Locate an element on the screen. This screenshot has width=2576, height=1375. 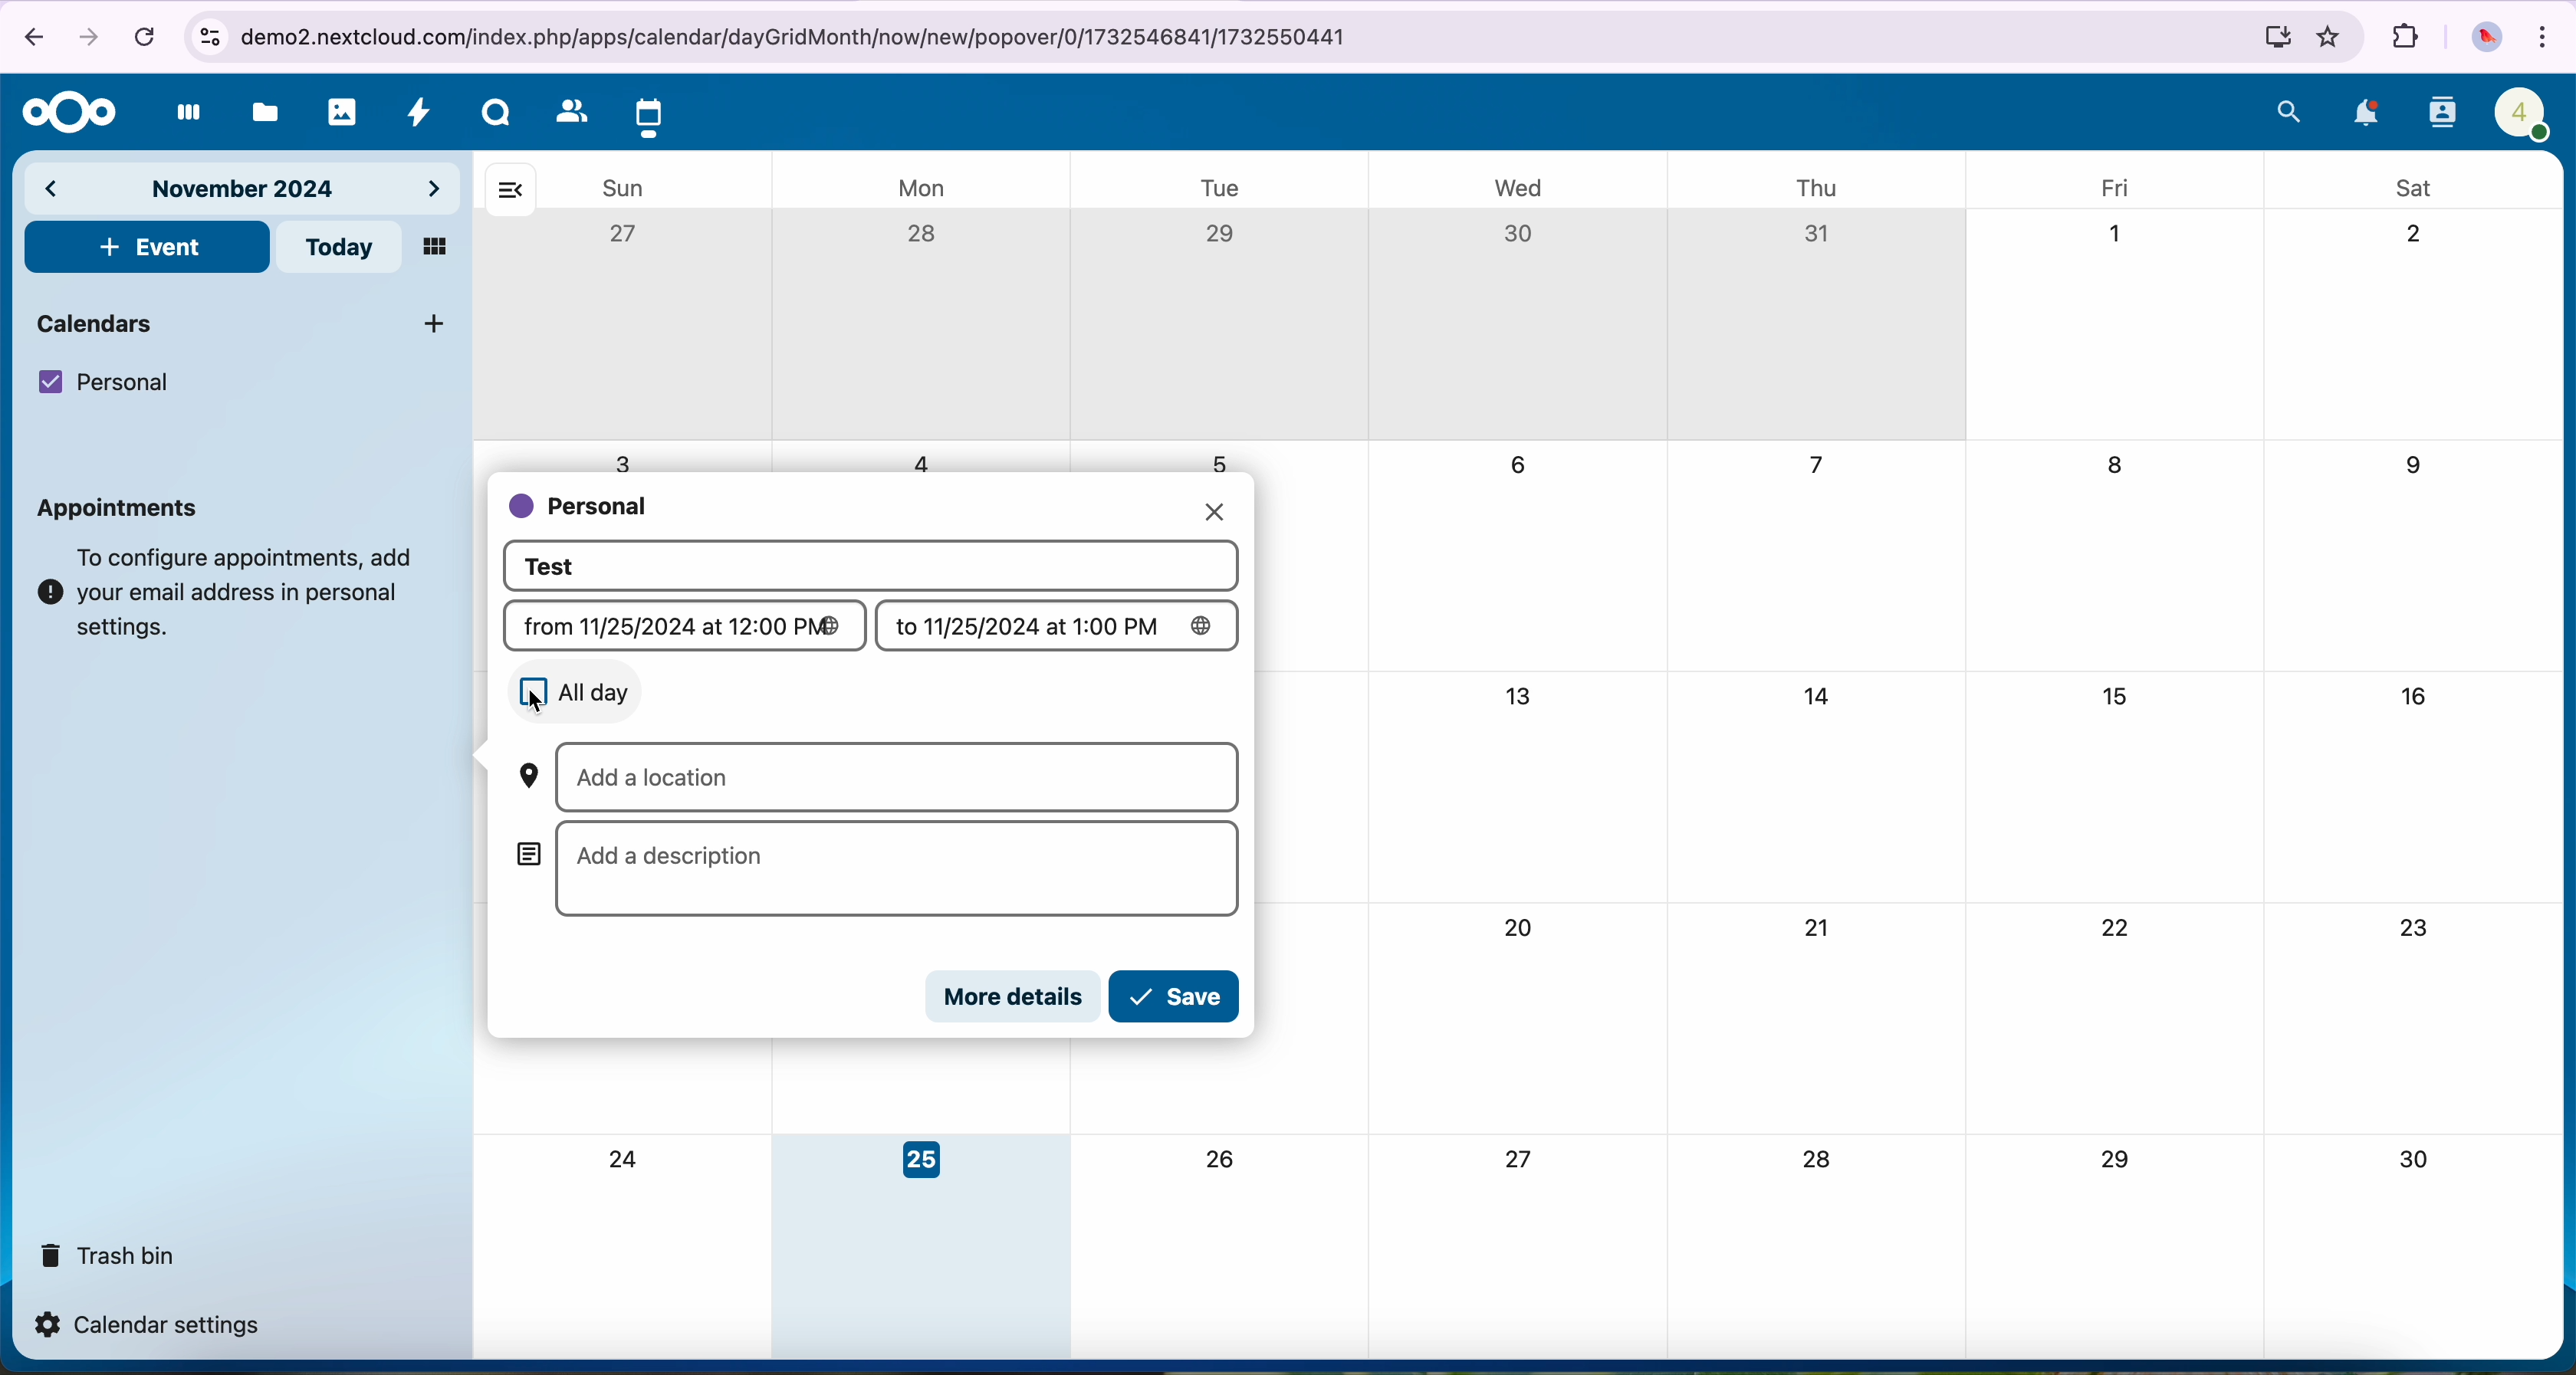
20 is located at coordinates (1515, 927).